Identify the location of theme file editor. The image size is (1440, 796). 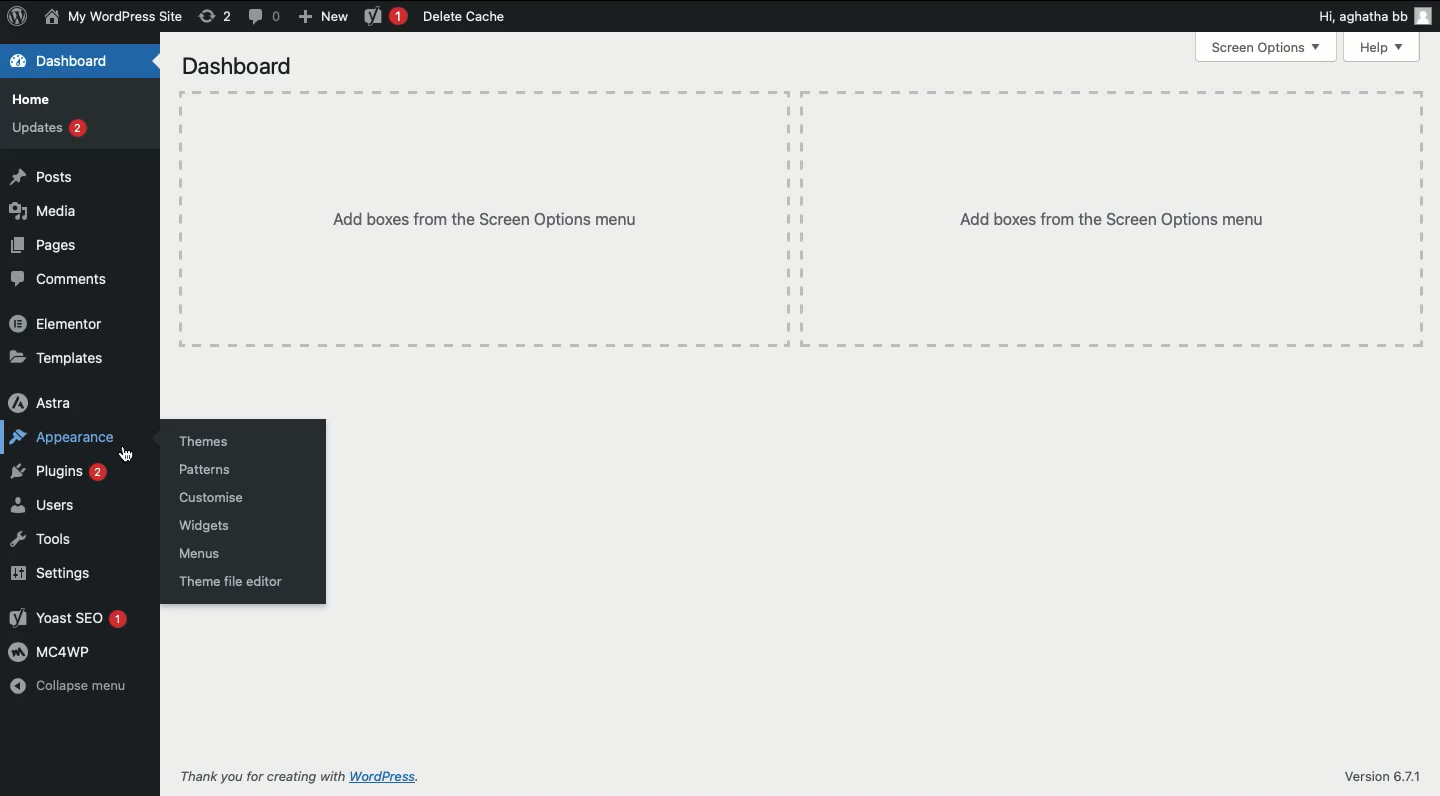
(245, 582).